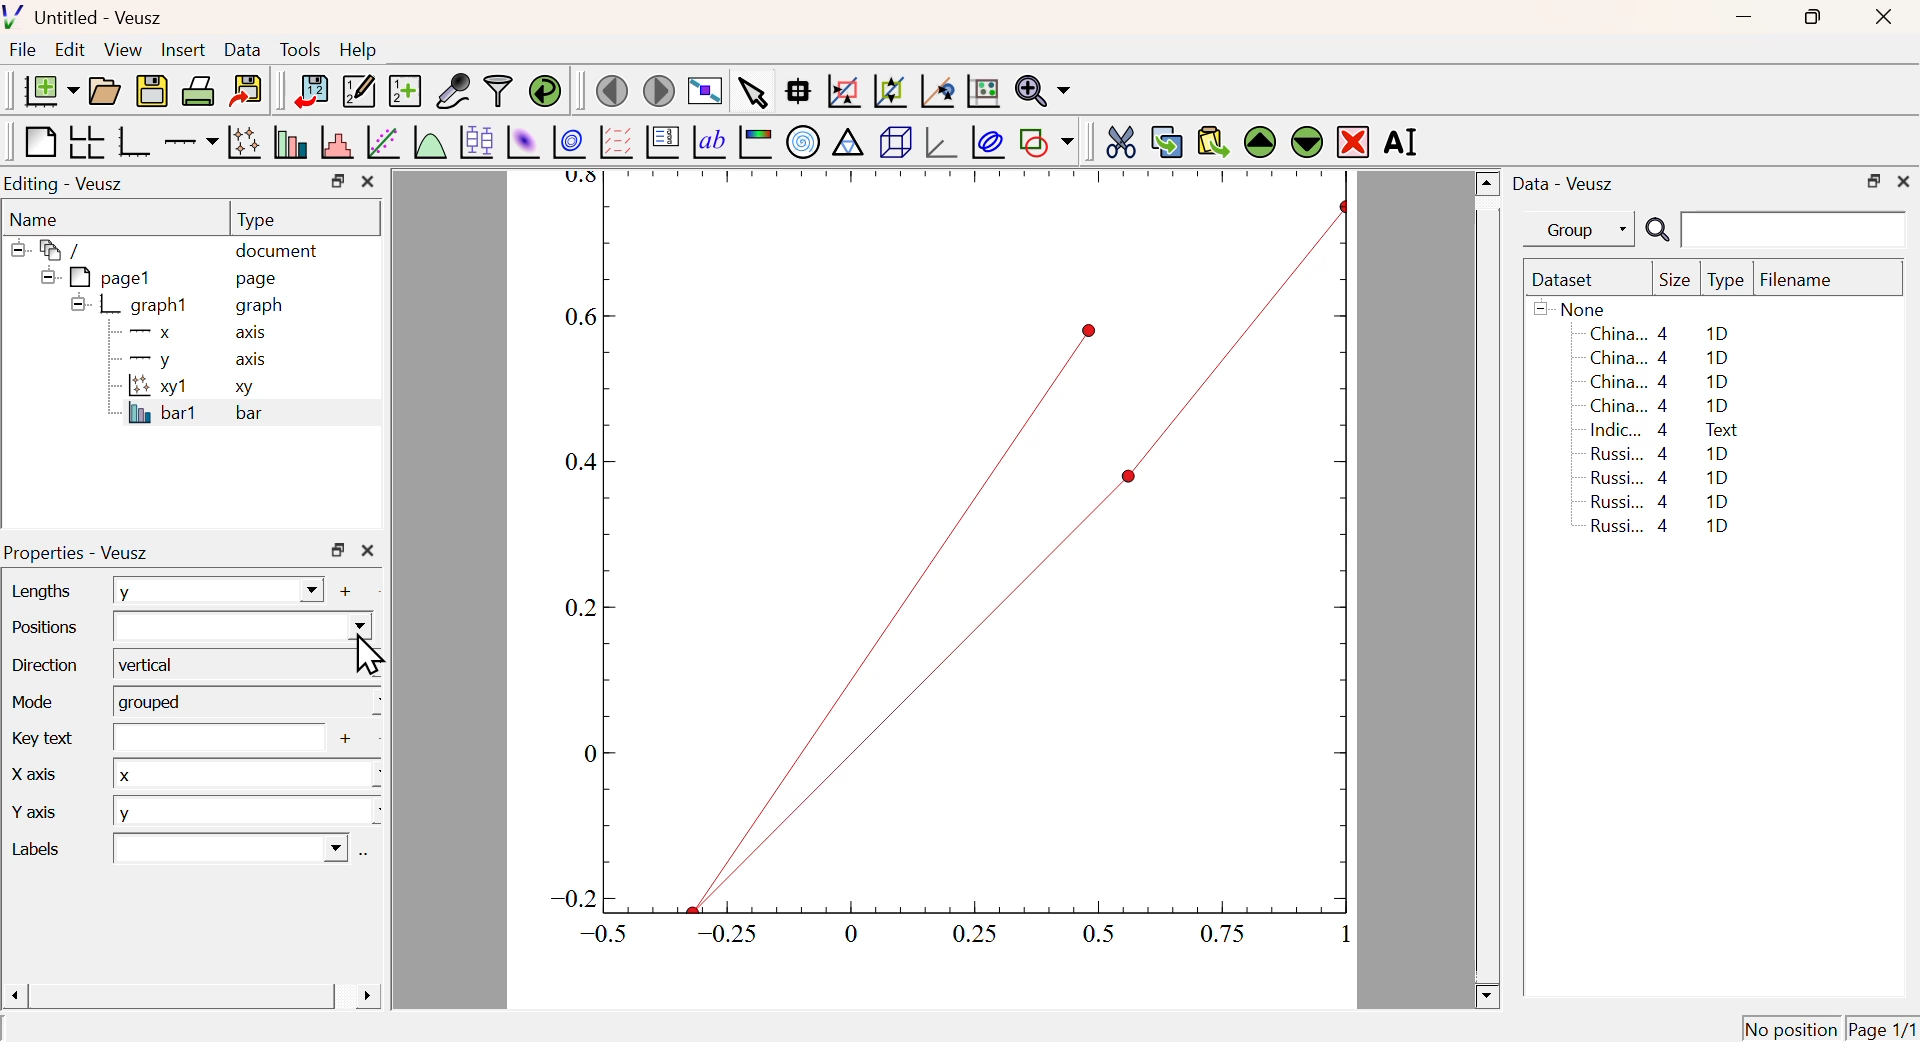 Image resolution: width=1920 pixels, height=1042 pixels. What do you see at coordinates (613, 141) in the screenshot?
I see `Plot Vector Field` at bounding box center [613, 141].